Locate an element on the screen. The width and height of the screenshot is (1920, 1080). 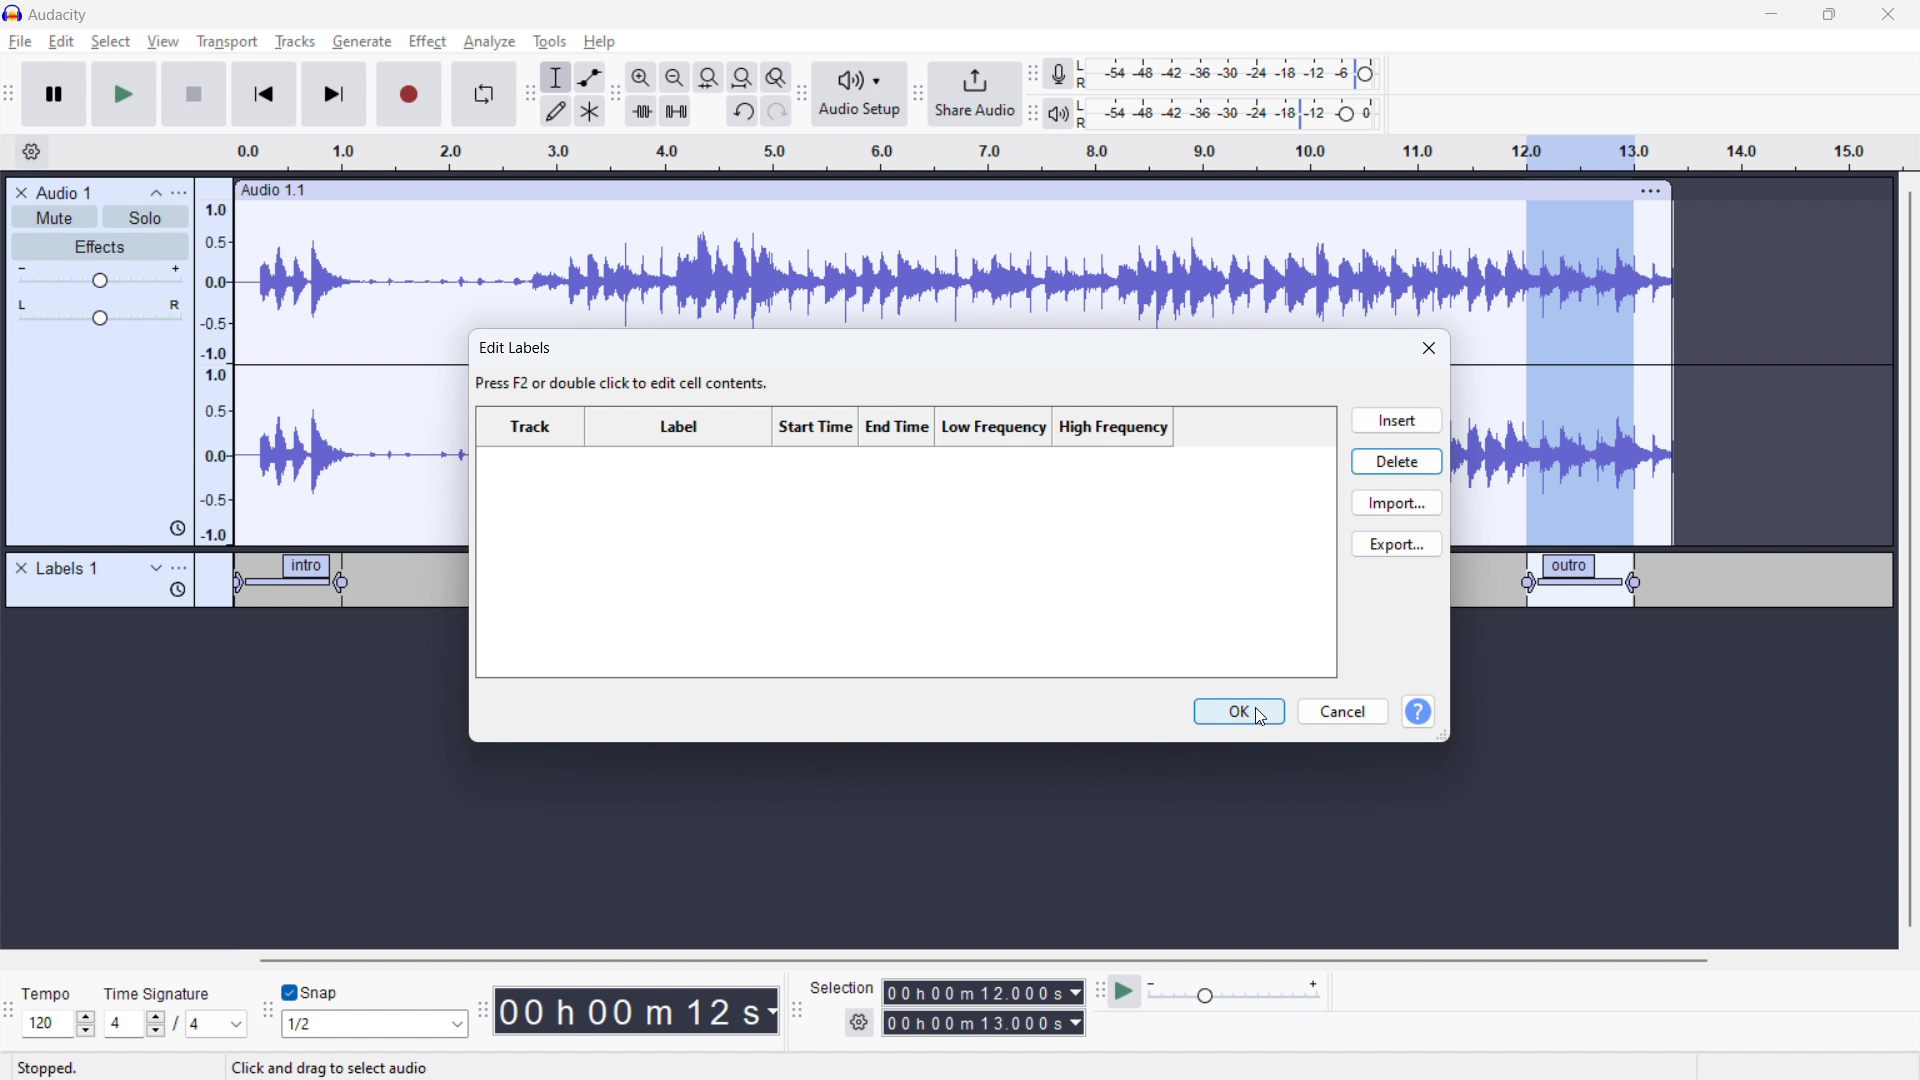
selection settings is located at coordinates (860, 1023).